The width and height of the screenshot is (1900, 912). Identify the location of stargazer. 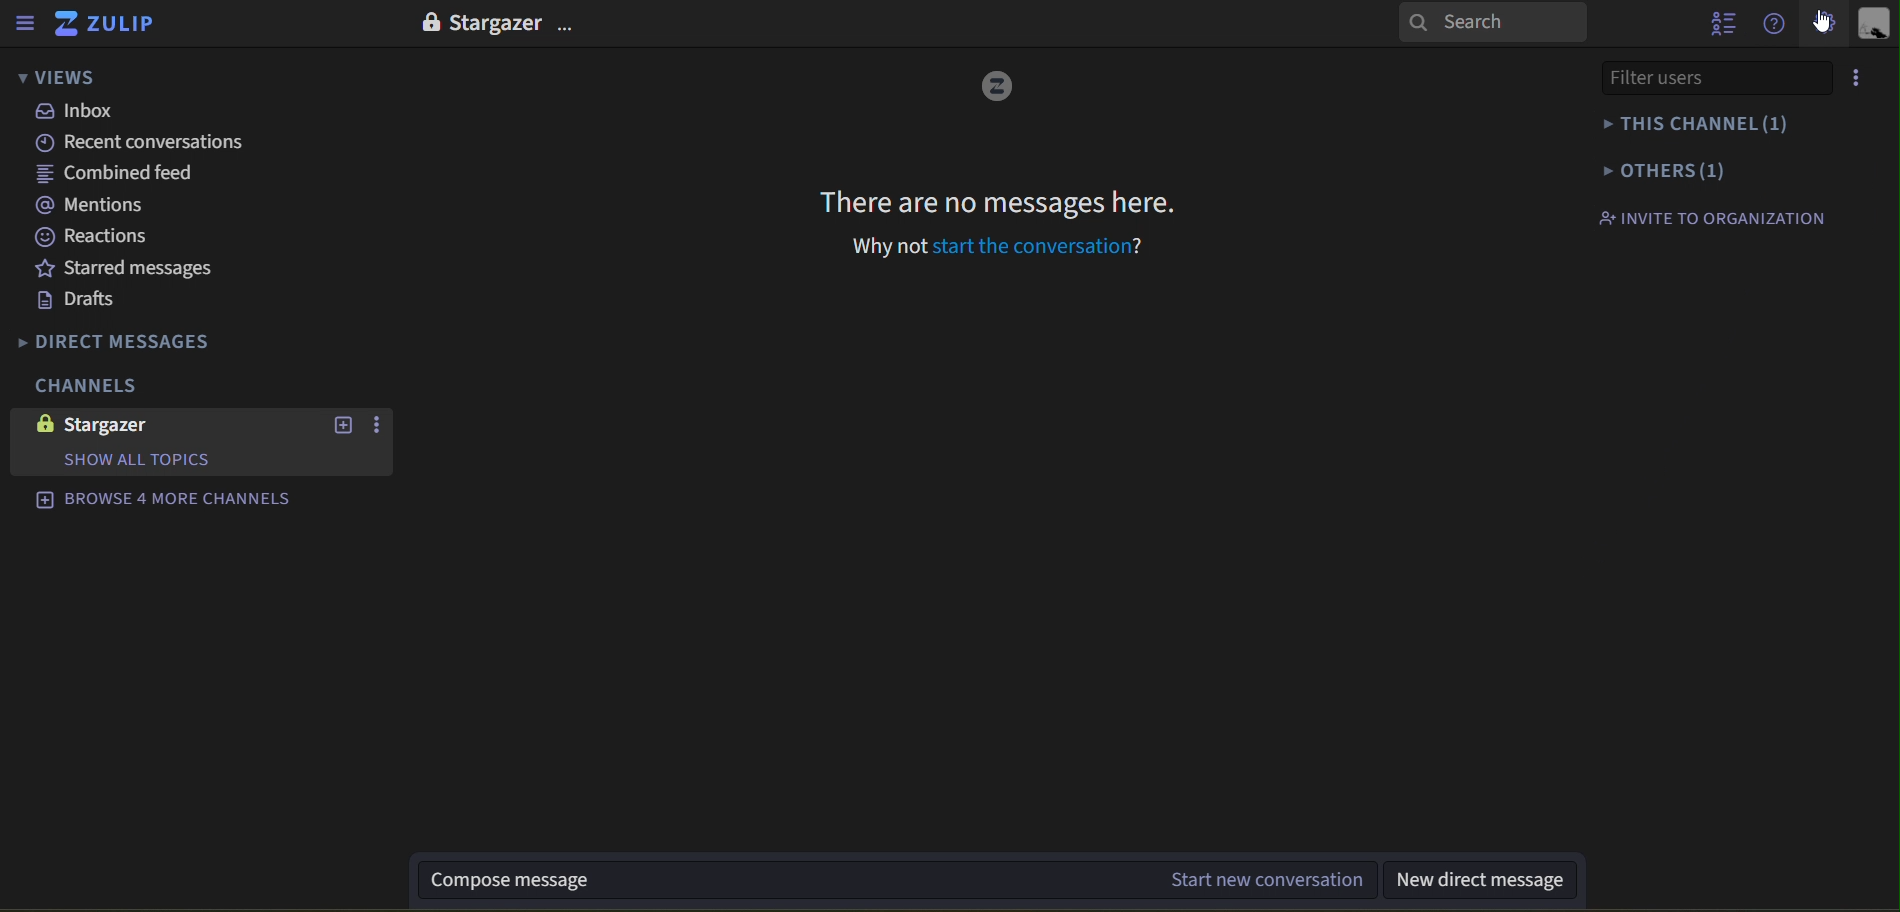
(116, 425).